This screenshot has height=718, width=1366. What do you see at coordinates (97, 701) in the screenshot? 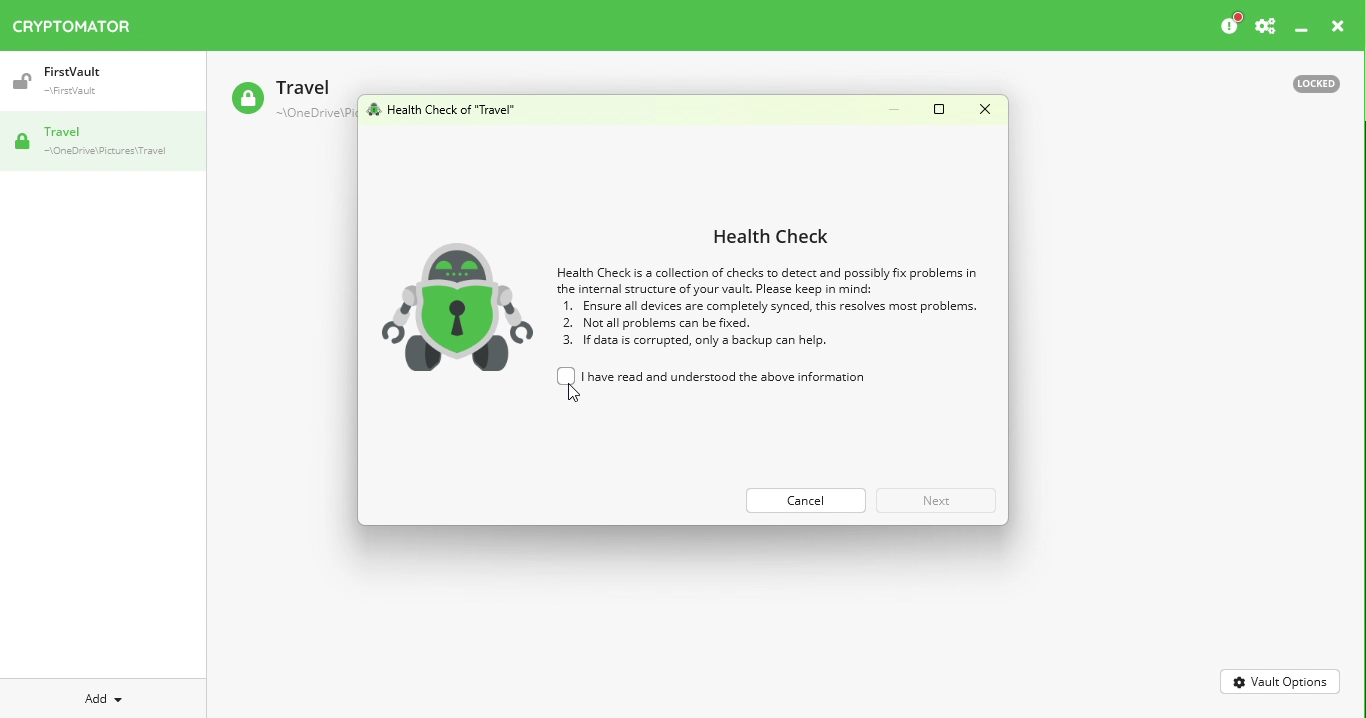
I see `Add Dropdown` at bounding box center [97, 701].